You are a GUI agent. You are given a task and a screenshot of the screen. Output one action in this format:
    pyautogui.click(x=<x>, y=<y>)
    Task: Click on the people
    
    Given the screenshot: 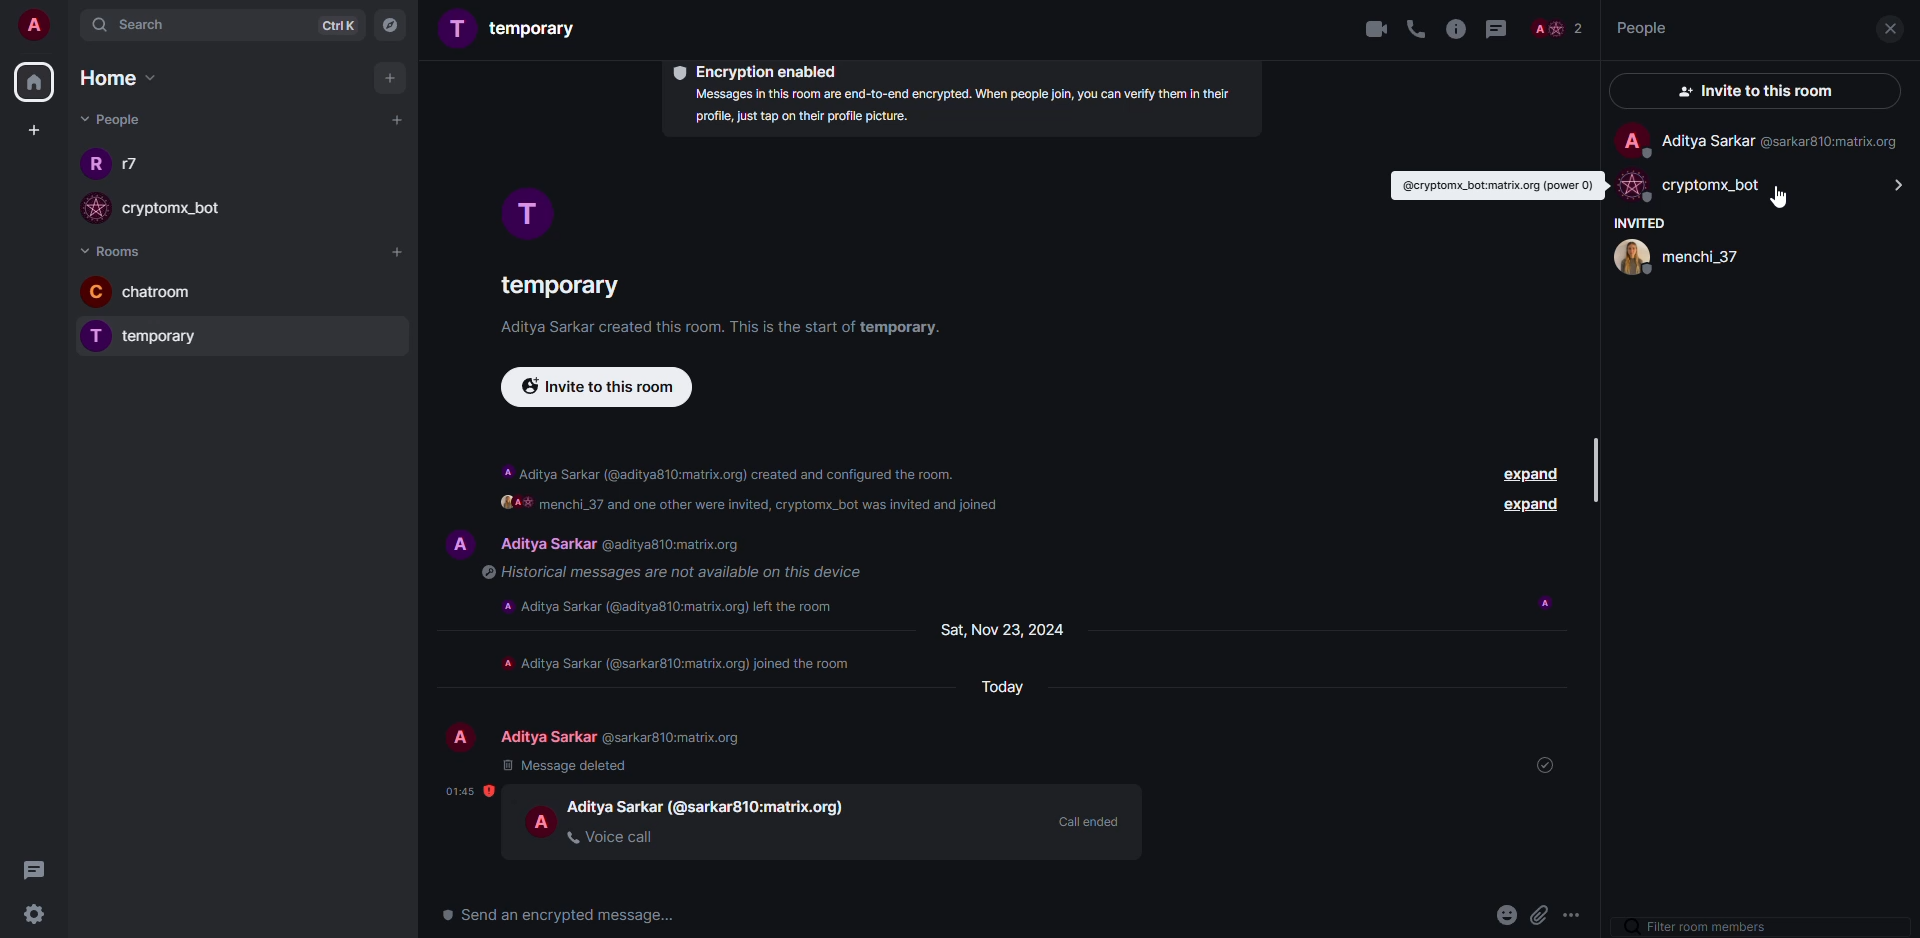 What is the action you would take?
    pyautogui.click(x=1558, y=28)
    